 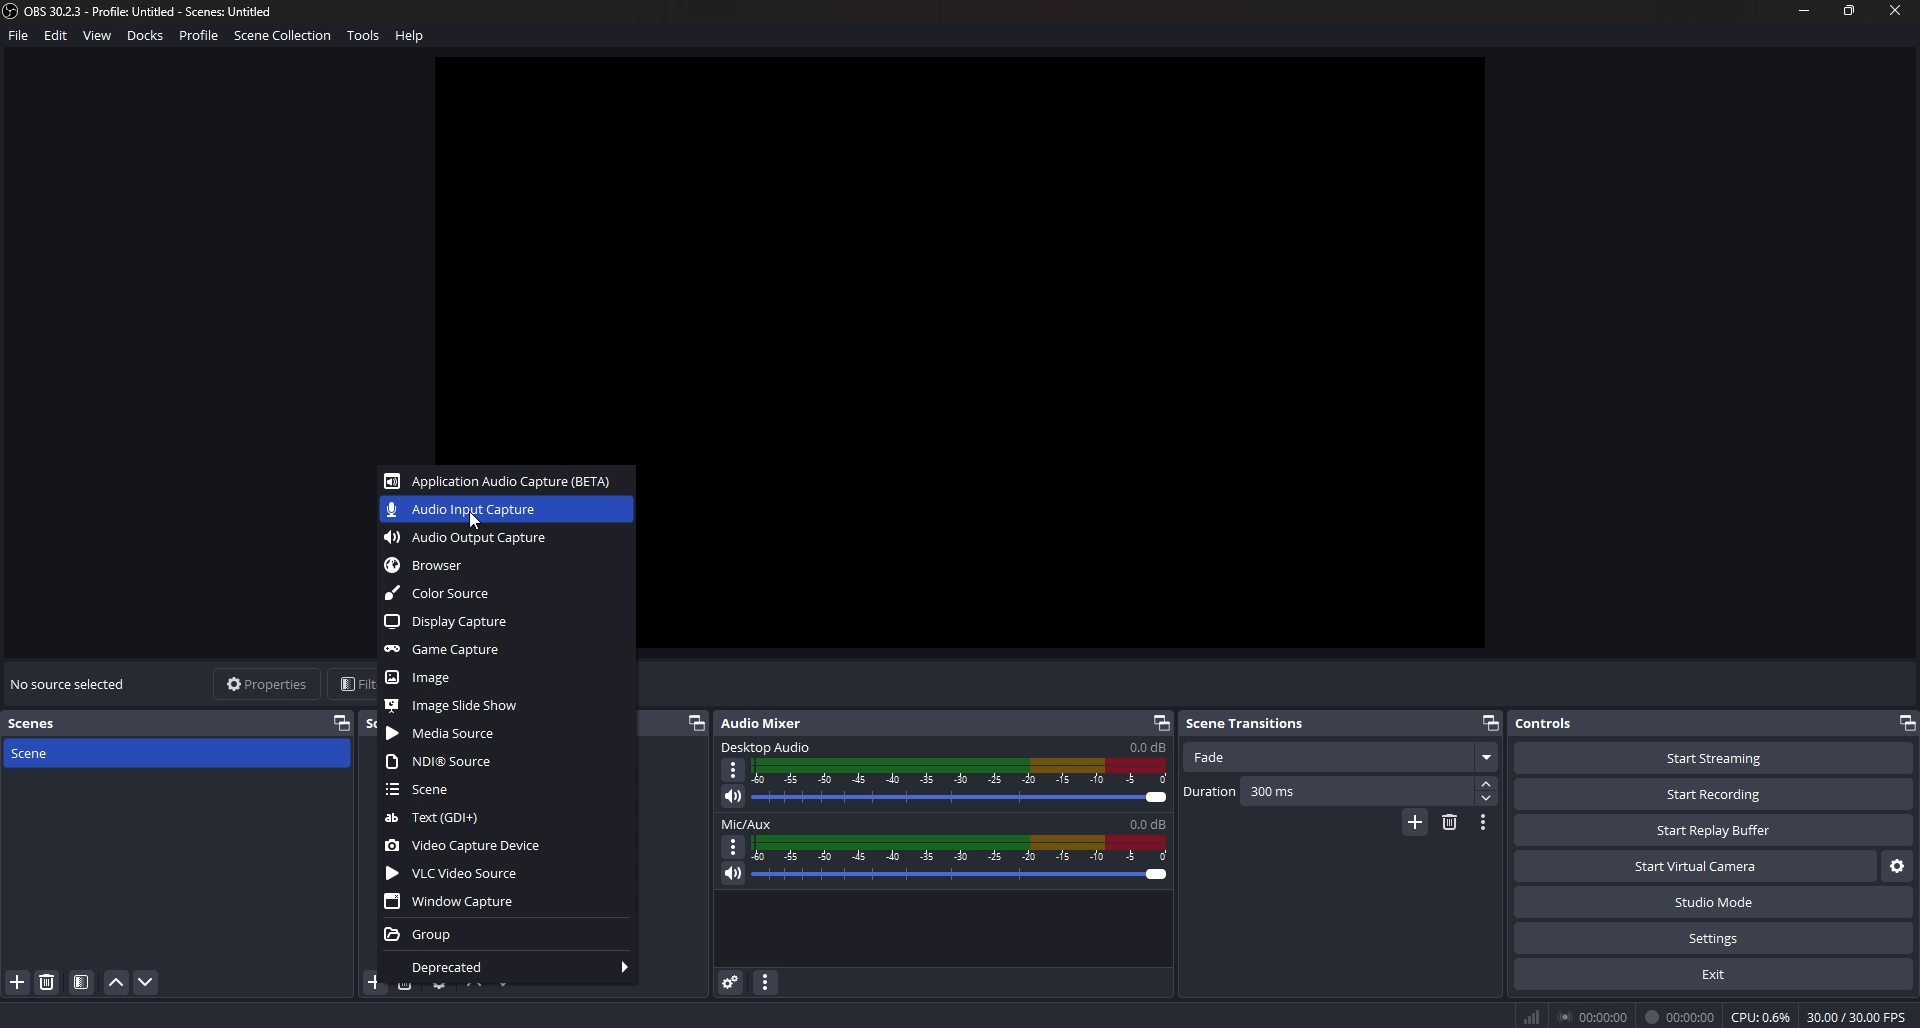 What do you see at coordinates (507, 967) in the screenshot?
I see `deprecated` at bounding box center [507, 967].